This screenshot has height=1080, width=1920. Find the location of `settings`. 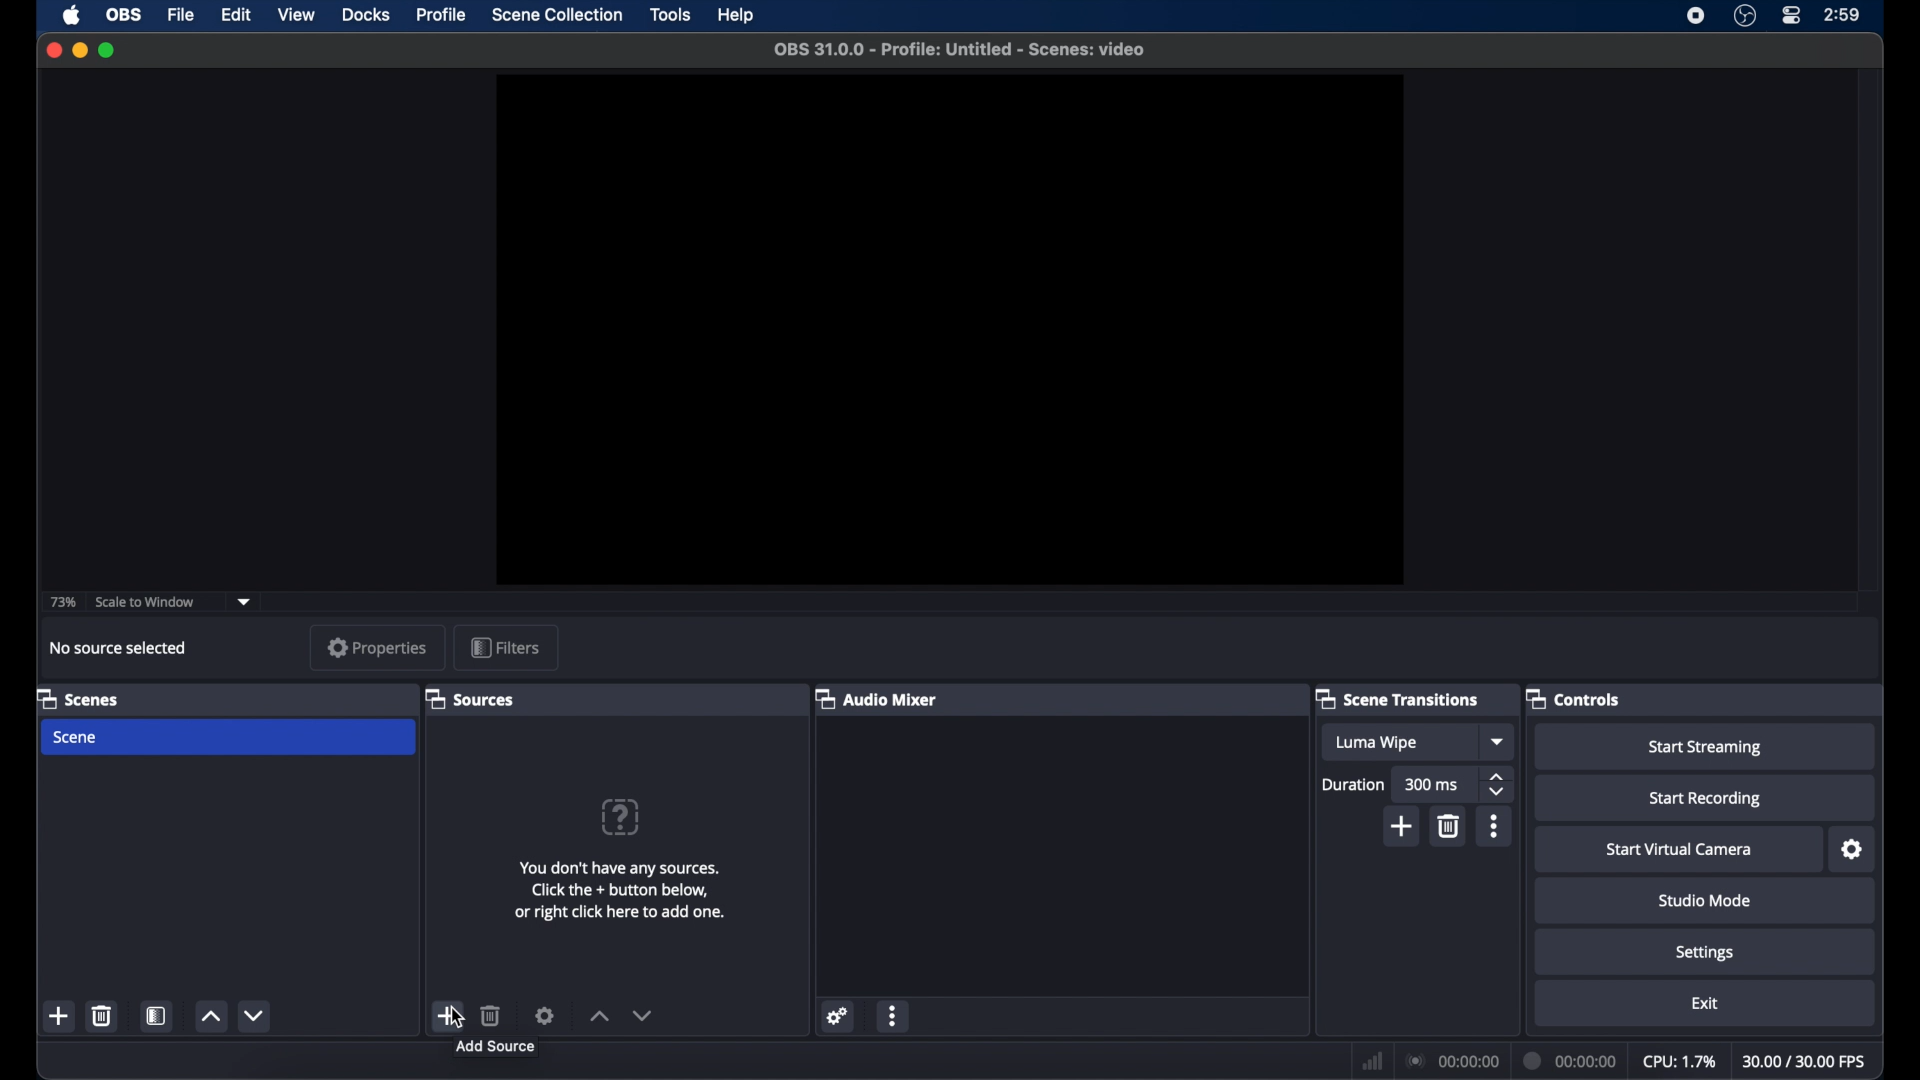

settings is located at coordinates (1854, 850).